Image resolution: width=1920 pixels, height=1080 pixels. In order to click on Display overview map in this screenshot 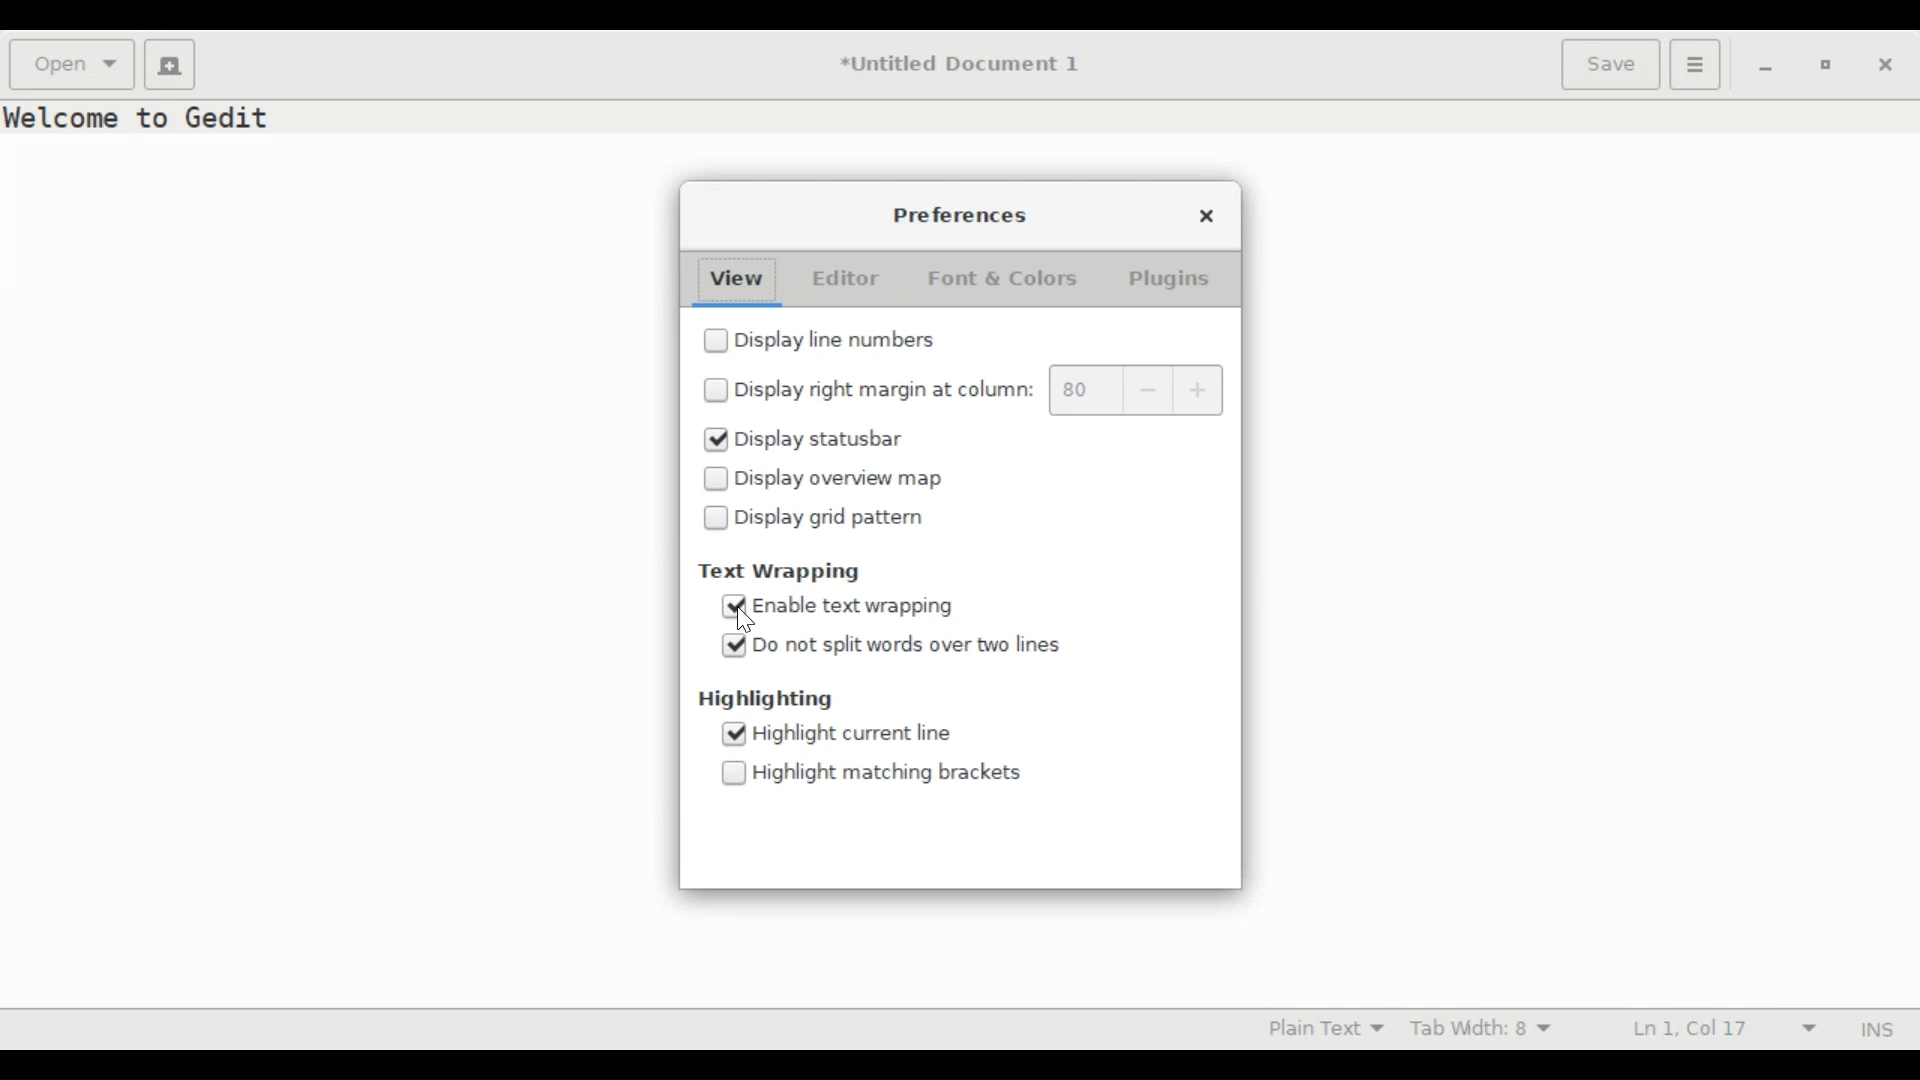, I will do `click(843, 479)`.